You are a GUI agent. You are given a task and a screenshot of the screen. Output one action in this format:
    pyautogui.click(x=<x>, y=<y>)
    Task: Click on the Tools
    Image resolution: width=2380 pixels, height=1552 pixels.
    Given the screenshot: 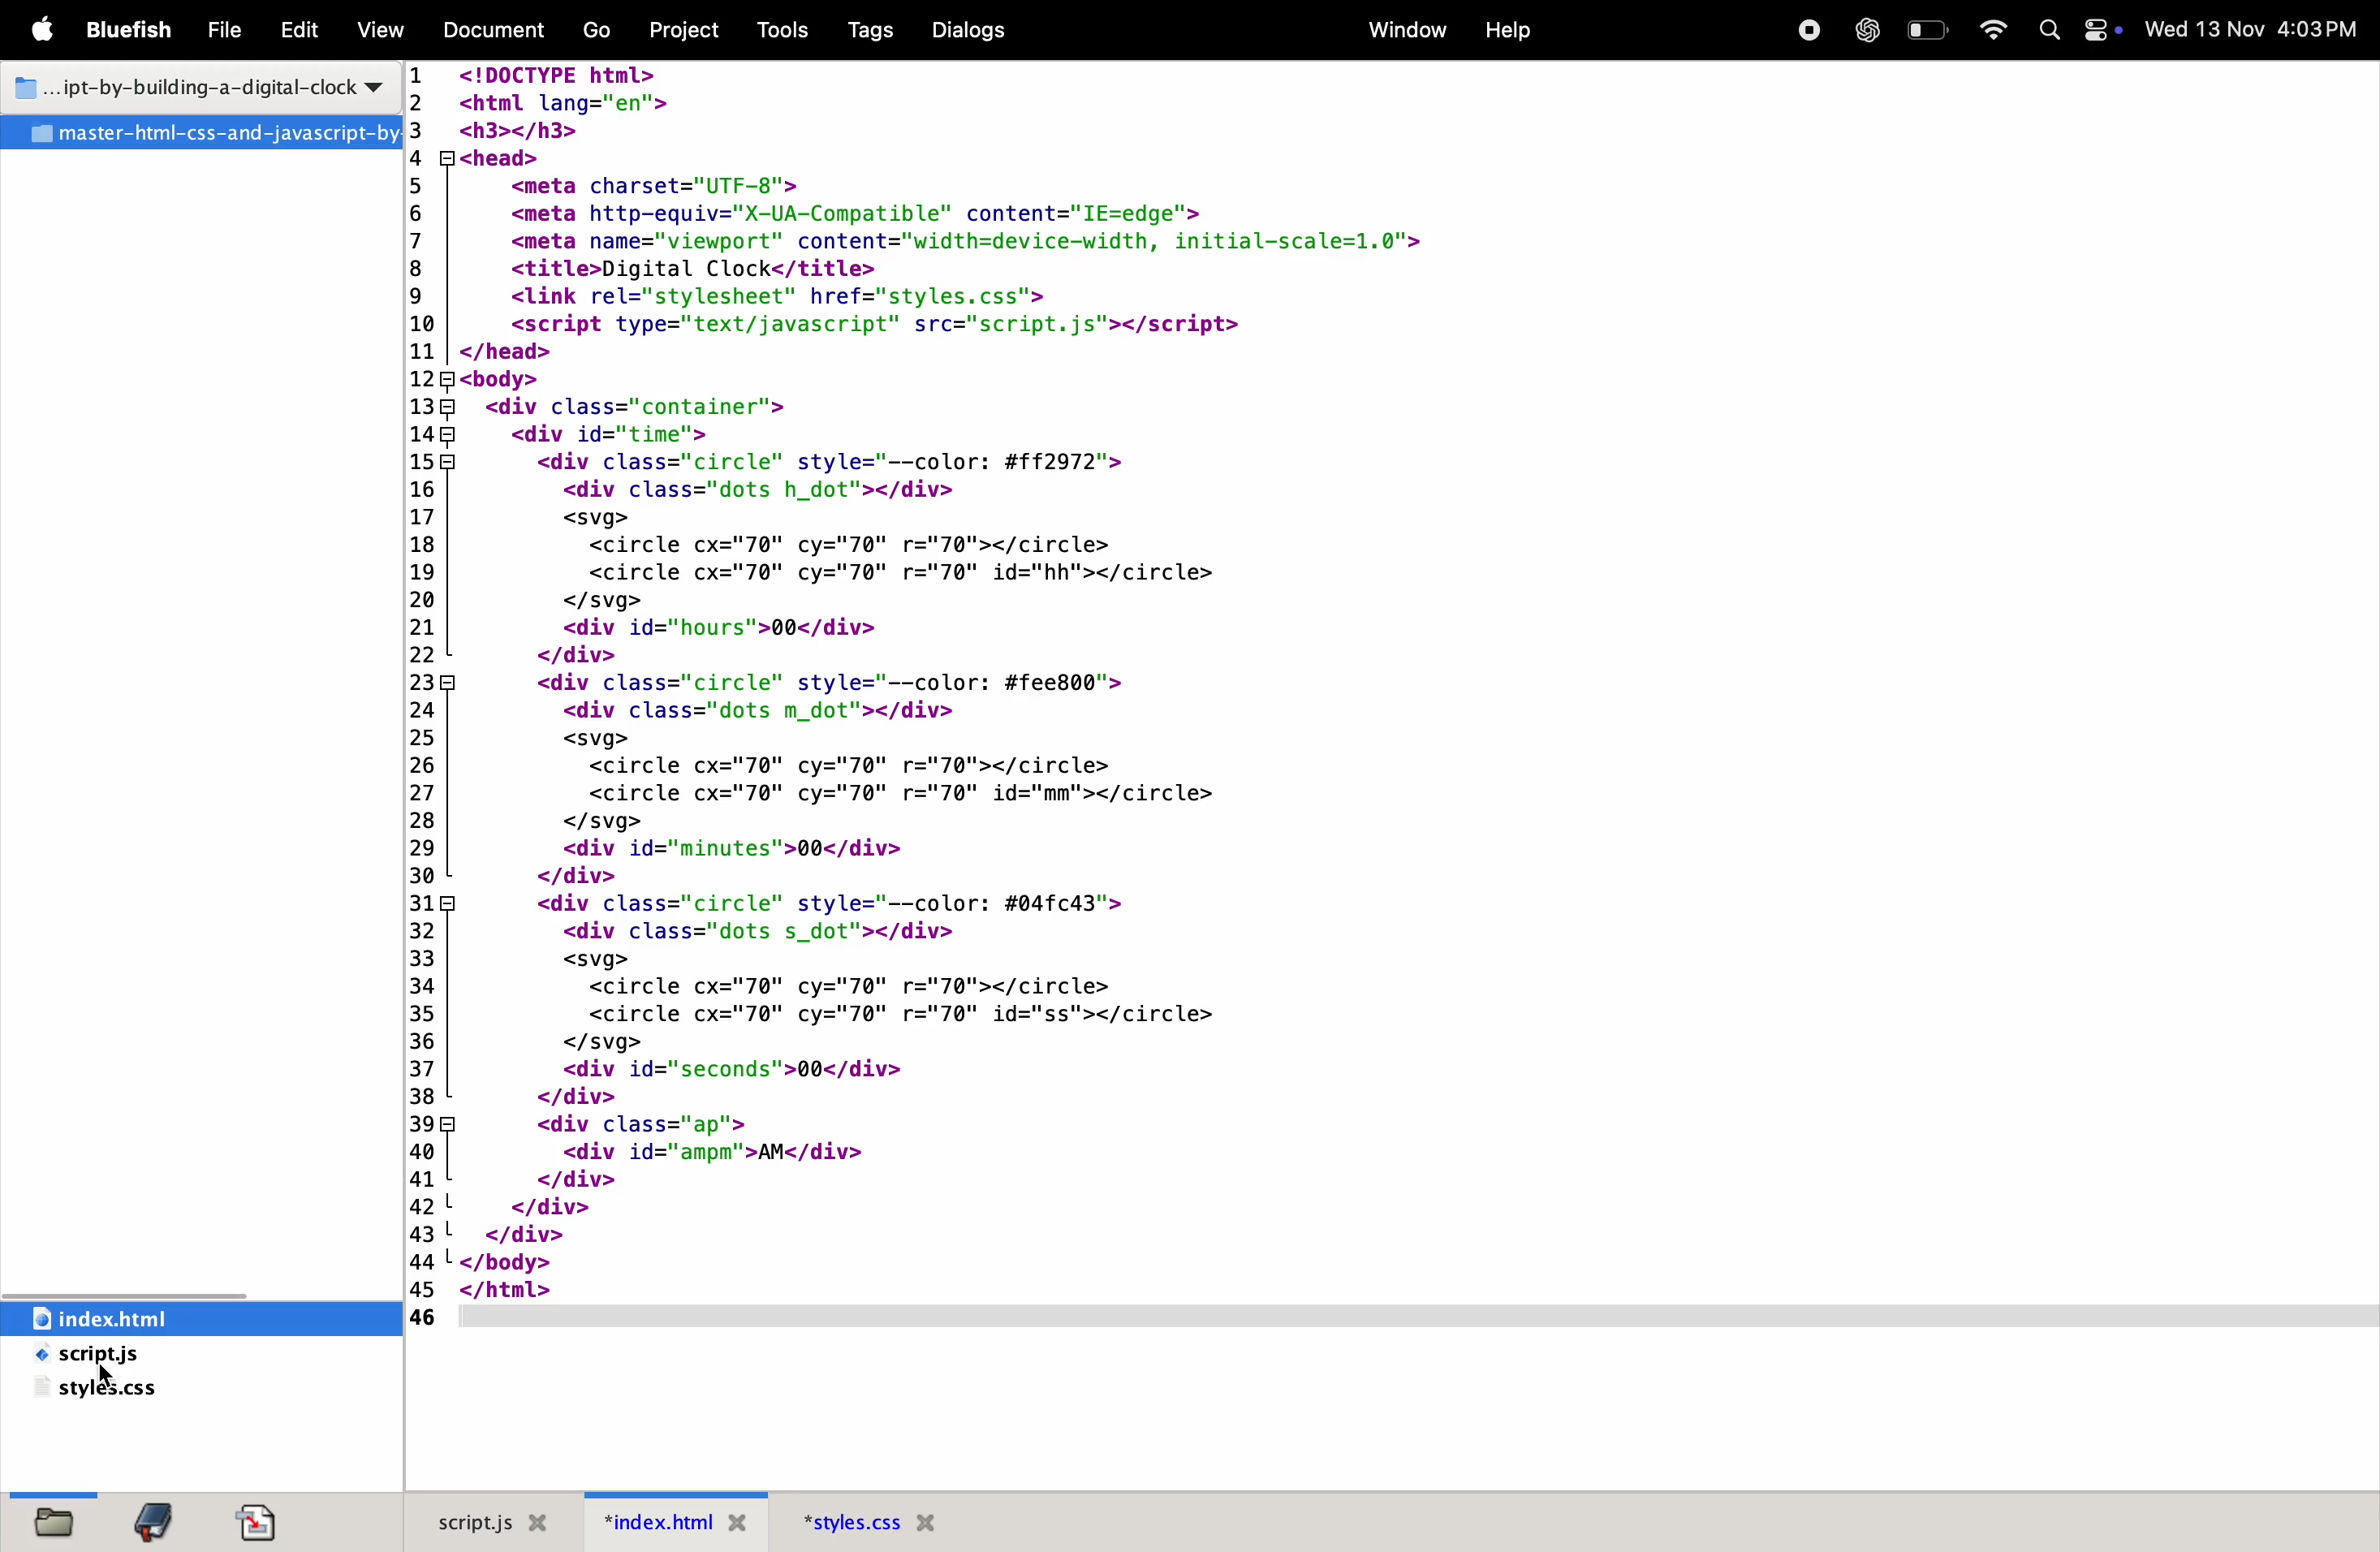 What is the action you would take?
    pyautogui.click(x=787, y=27)
    